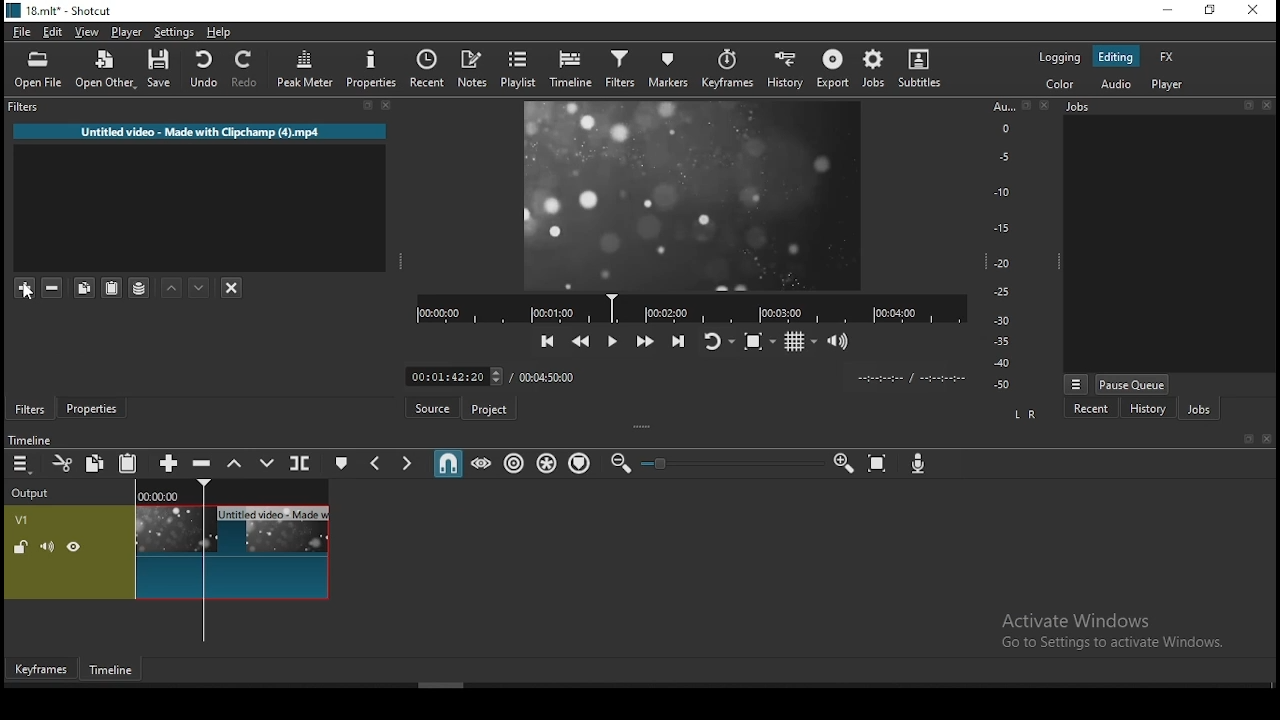 The width and height of the screenshot is (1280, 720). What do you see at coordinates (620, 463) in the screenshot?
I see `zoom timeline out` at bounding box center [620, 463].